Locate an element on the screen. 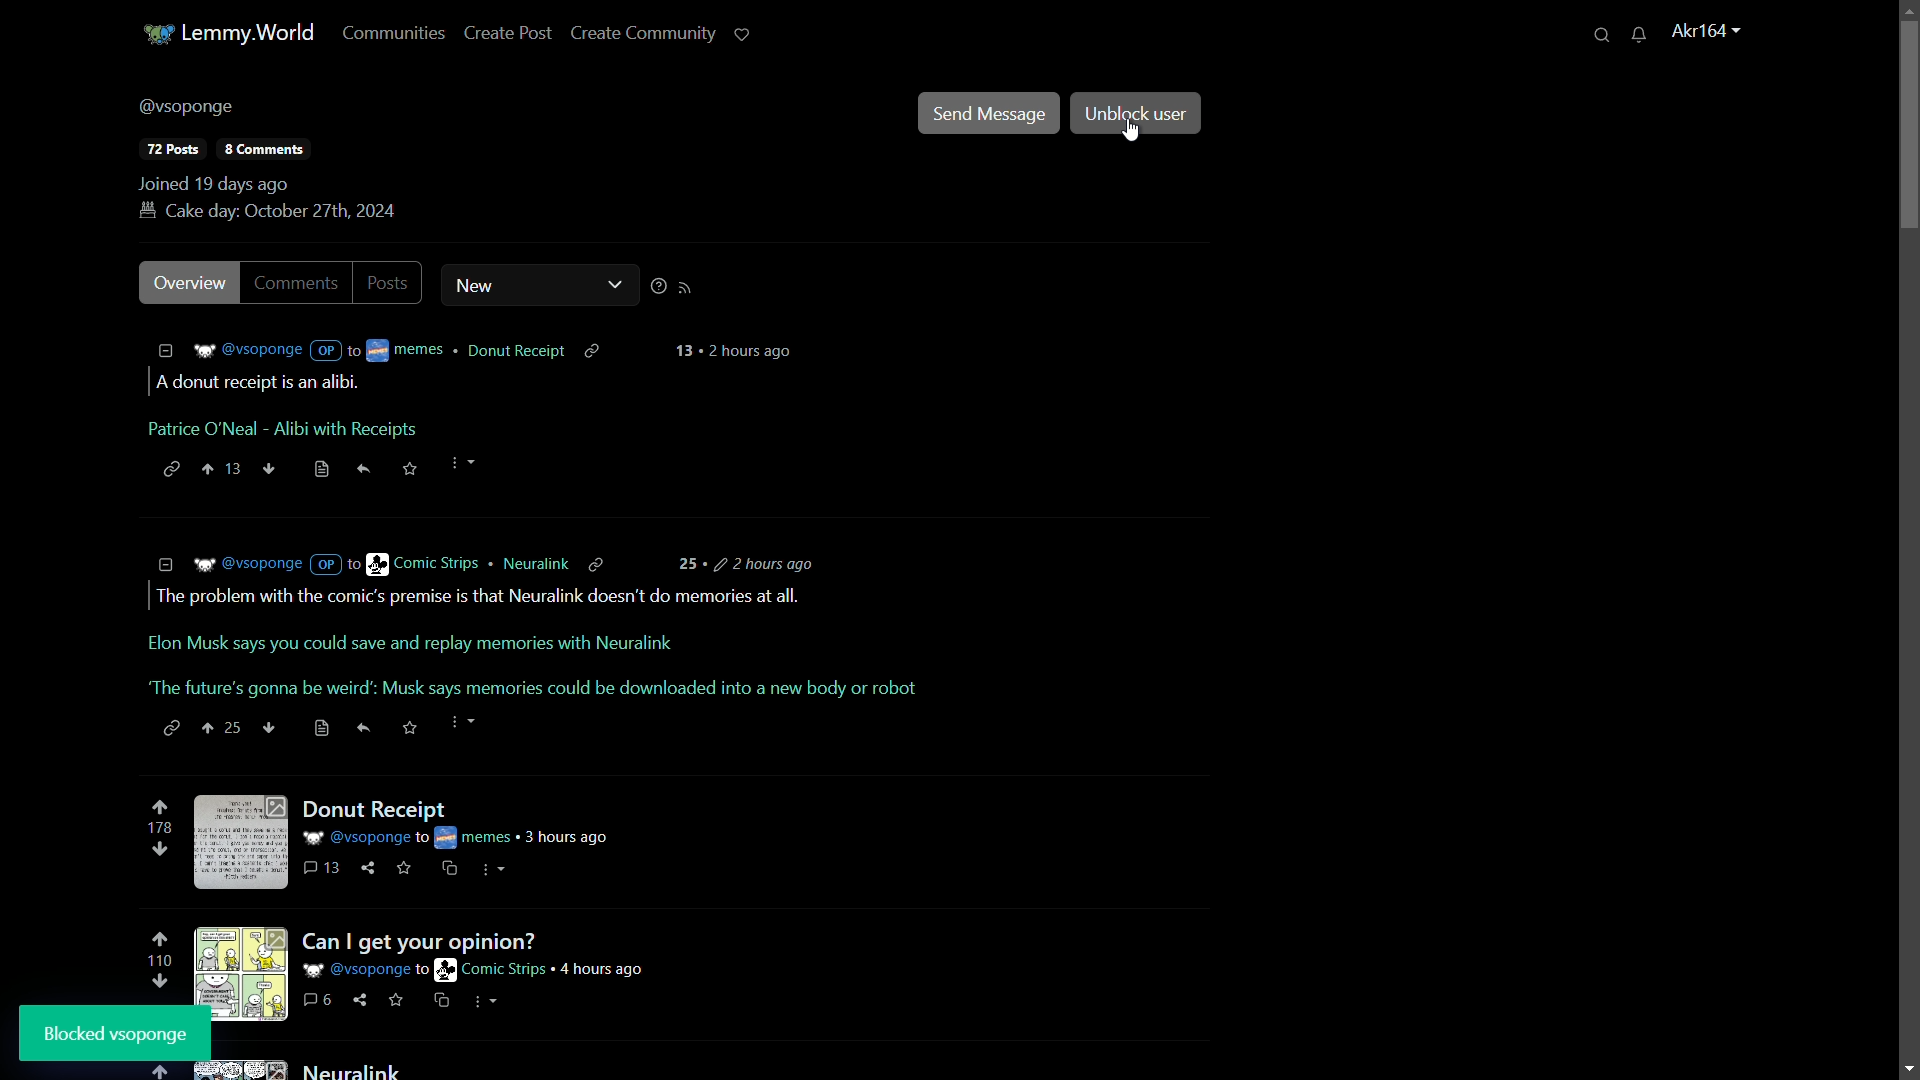  link is located at coordinates (168, 468).